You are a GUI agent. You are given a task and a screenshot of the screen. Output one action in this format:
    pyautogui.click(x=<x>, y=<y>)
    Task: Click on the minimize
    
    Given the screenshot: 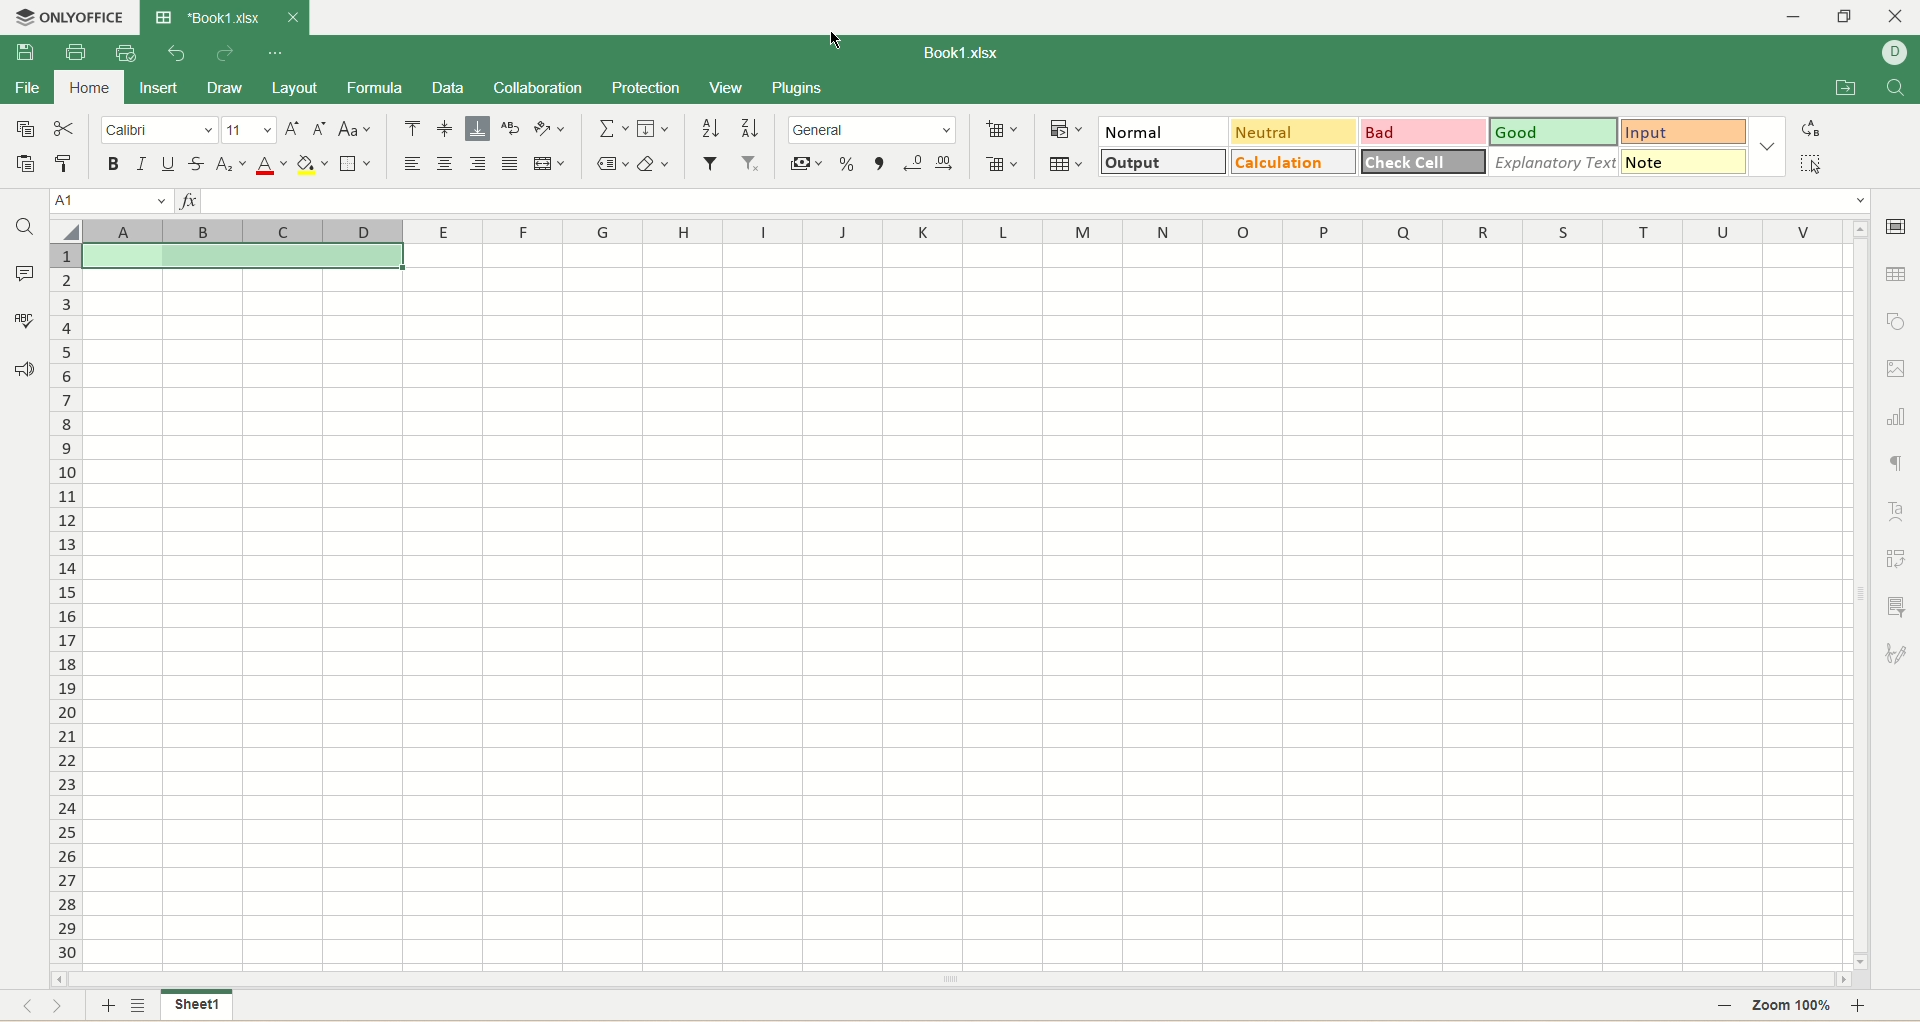 What is the action you would take?
    pyautogui.click(x=1792, y=17)
    